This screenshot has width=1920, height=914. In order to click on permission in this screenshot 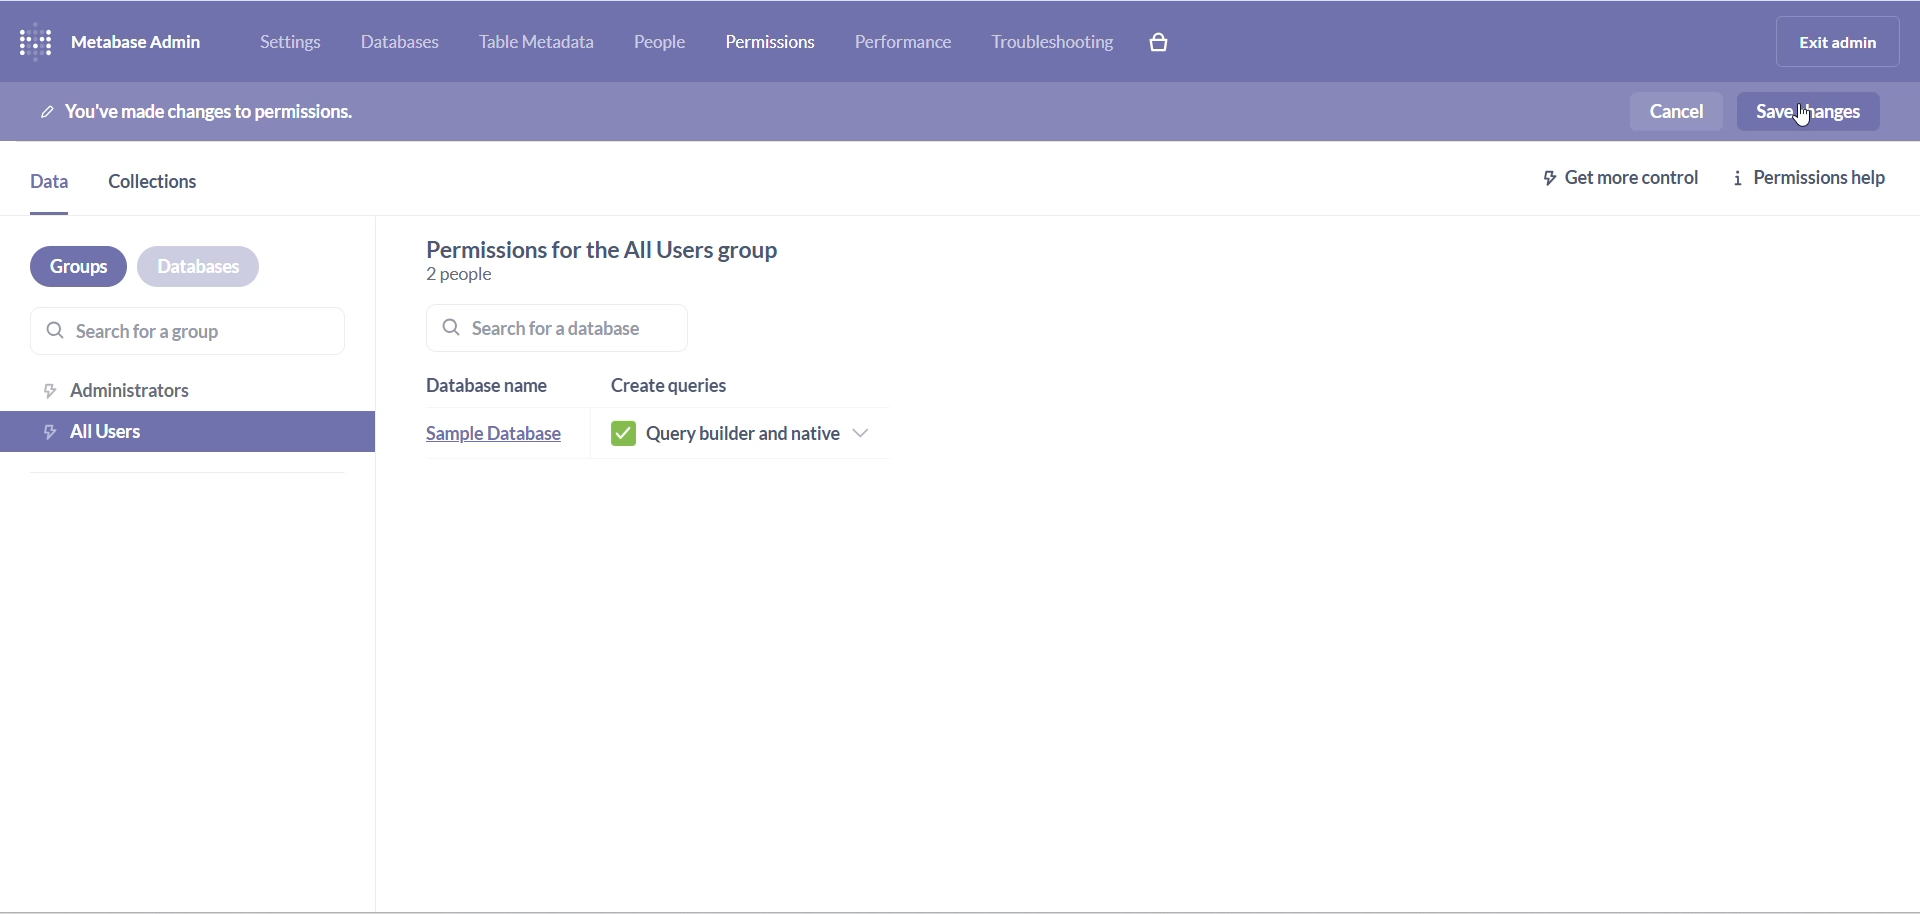, I will do `click(771, 41)`.